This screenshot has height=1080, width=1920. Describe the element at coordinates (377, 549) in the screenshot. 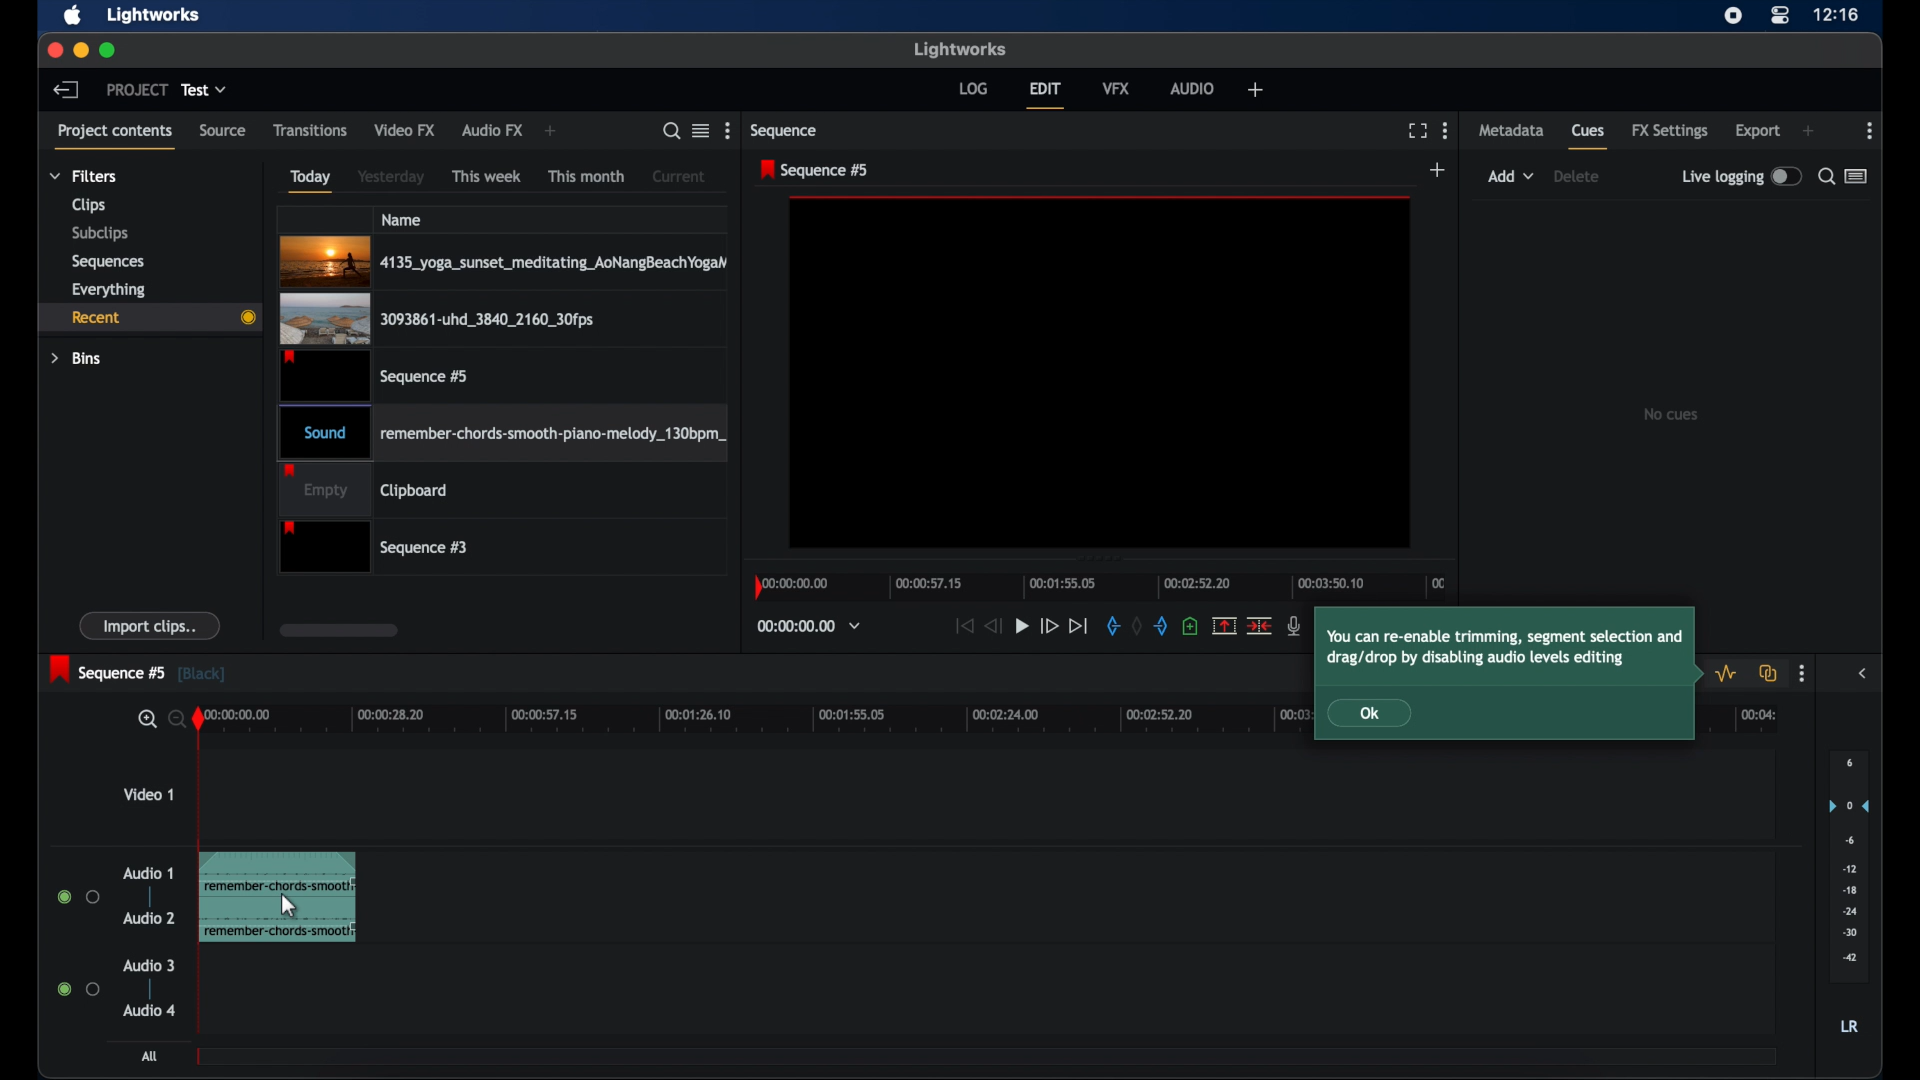

I see `sequence #3` at that location.